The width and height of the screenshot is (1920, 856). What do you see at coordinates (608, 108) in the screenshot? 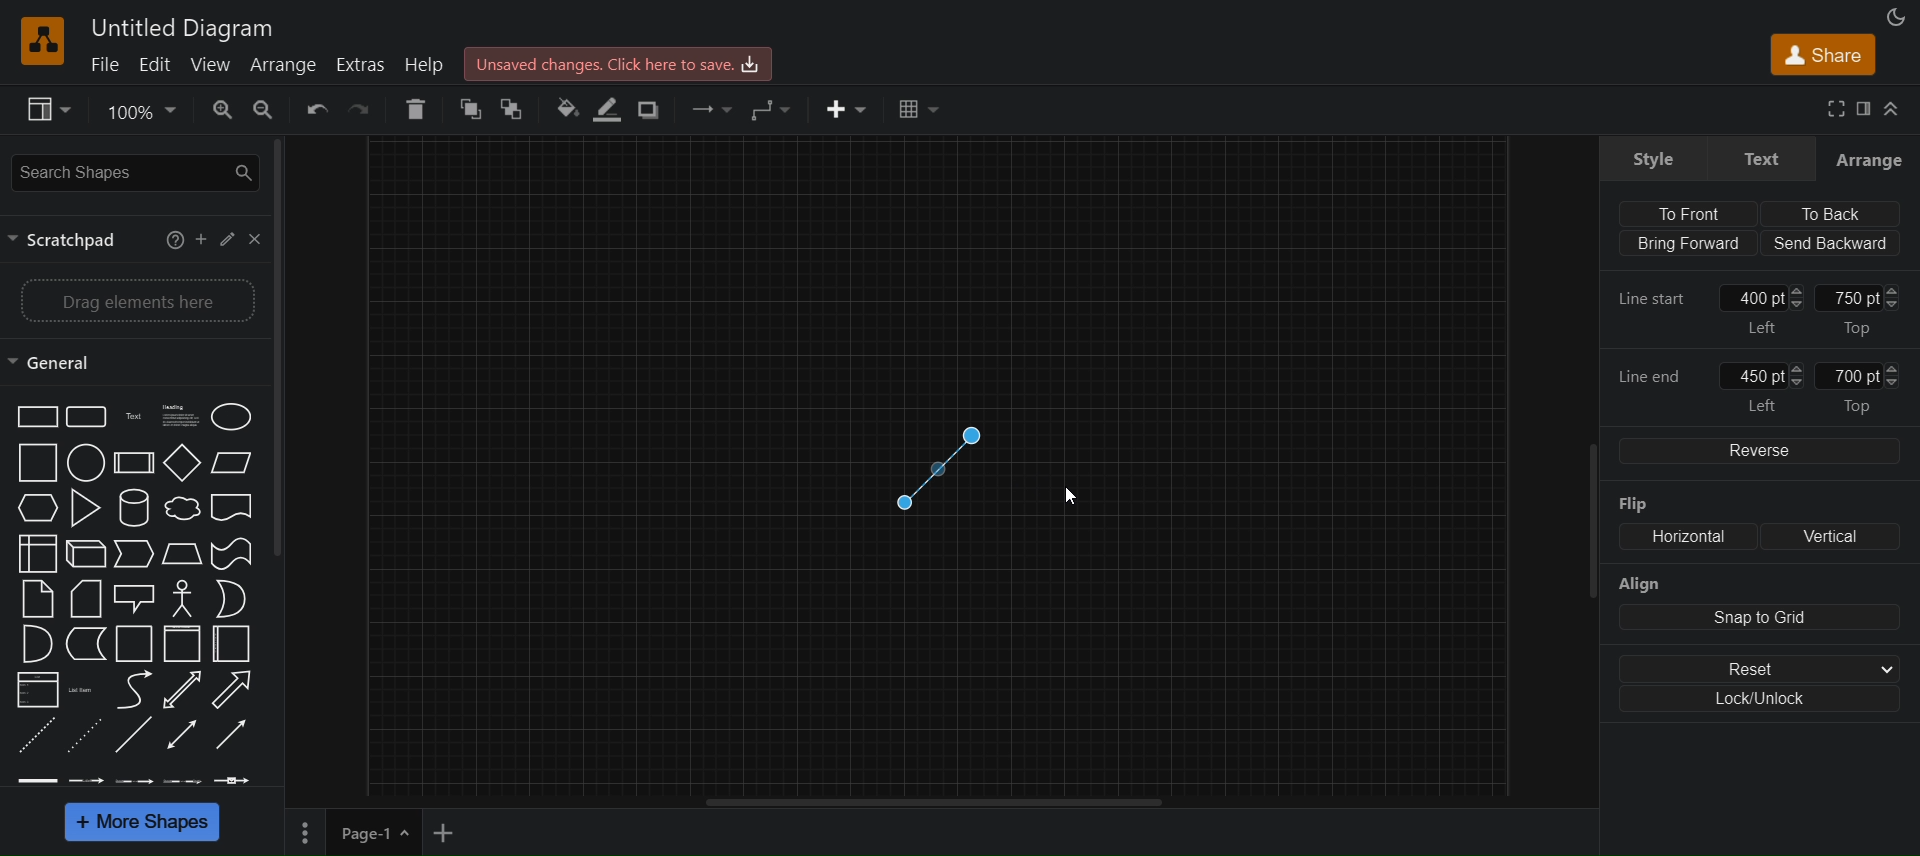
I see `line color` at bounding box center [608, 108].